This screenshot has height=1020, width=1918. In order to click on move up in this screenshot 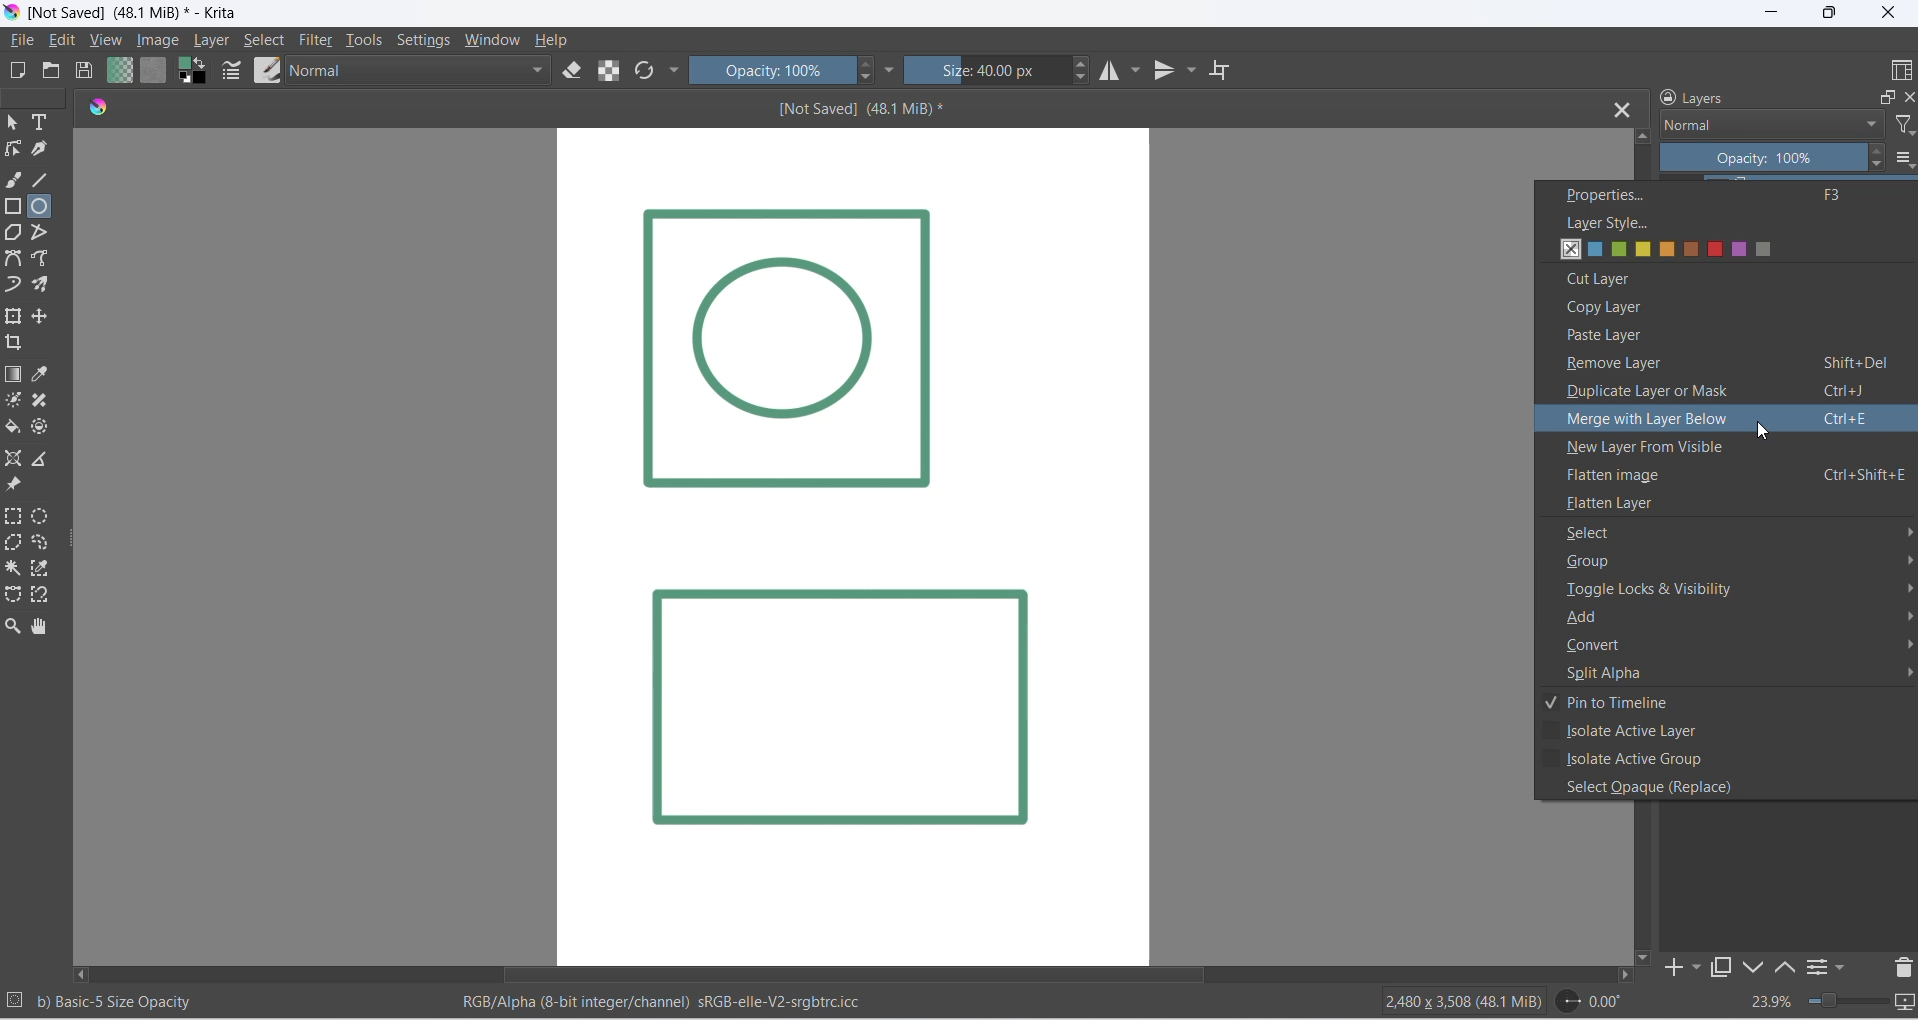, I will do `click(1784, 967)`.